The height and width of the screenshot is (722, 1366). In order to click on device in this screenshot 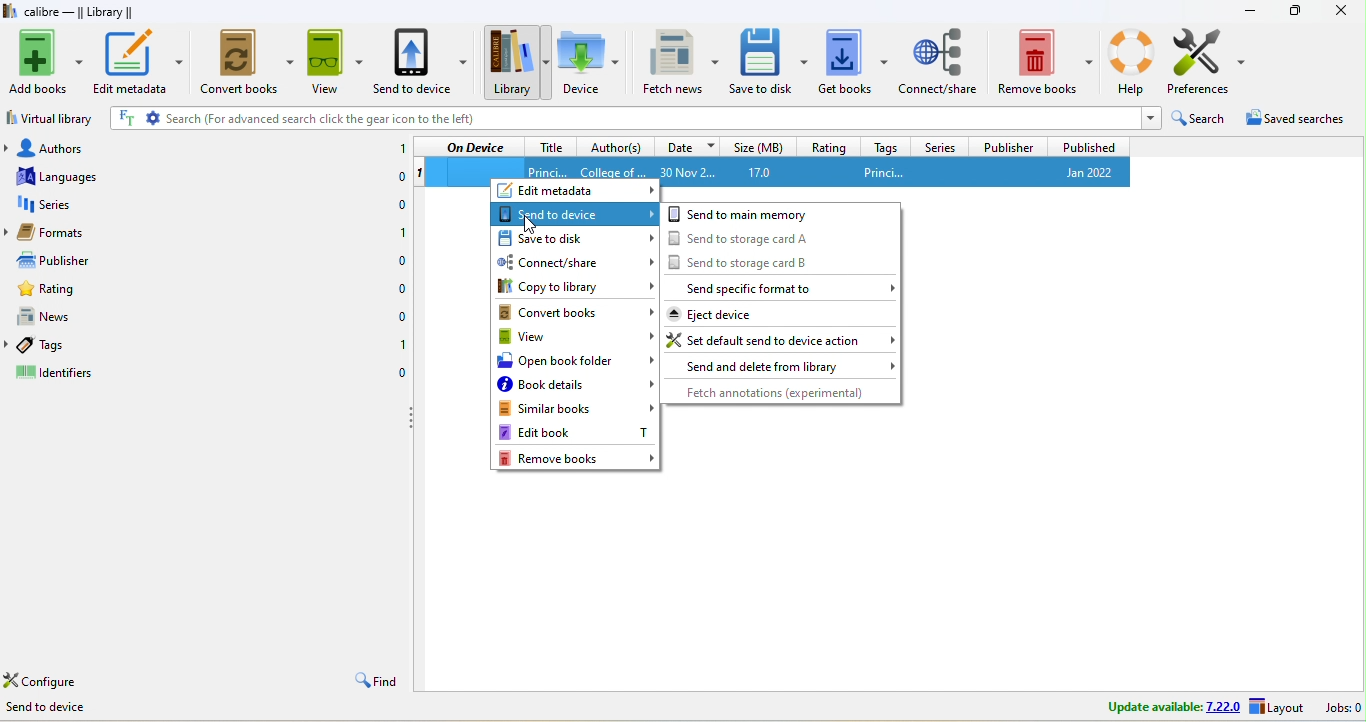, I will do `click(588, 61)`.